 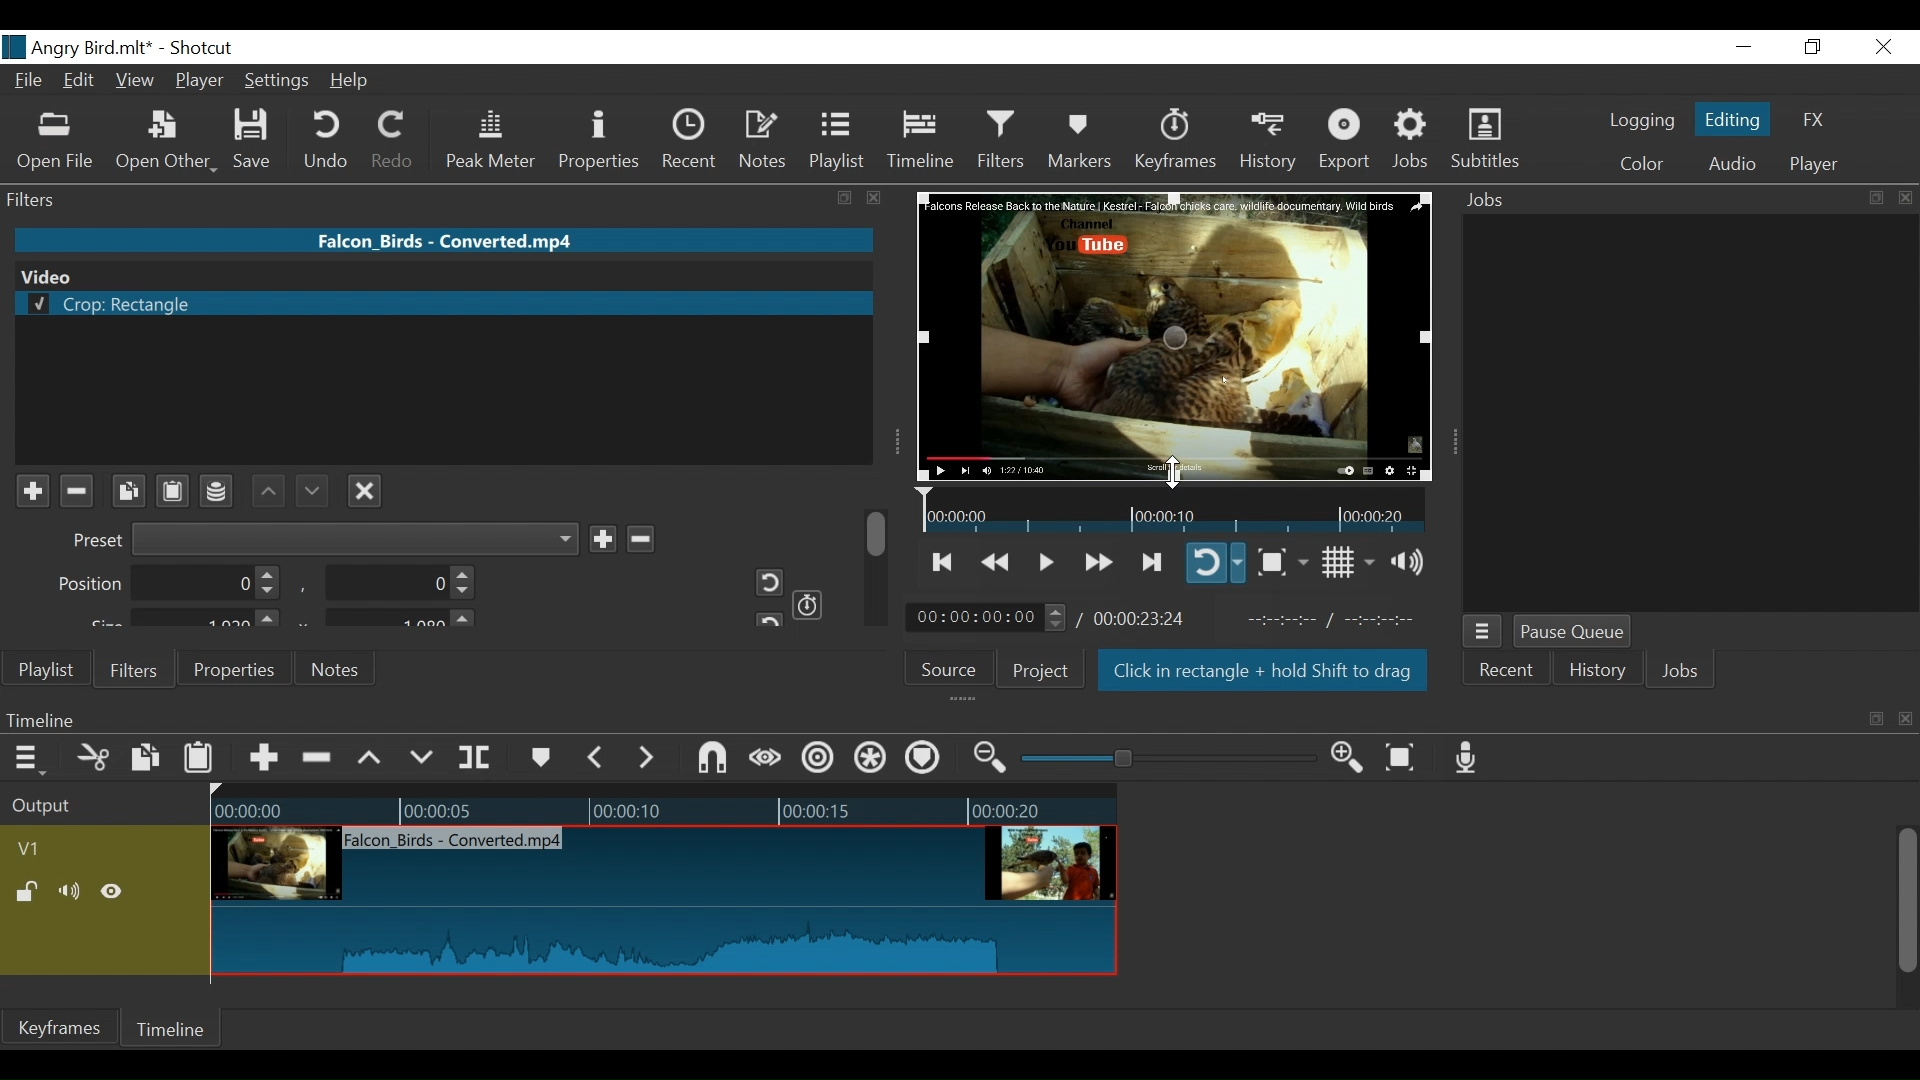 I want to click on View, so click(x=135, y=82).